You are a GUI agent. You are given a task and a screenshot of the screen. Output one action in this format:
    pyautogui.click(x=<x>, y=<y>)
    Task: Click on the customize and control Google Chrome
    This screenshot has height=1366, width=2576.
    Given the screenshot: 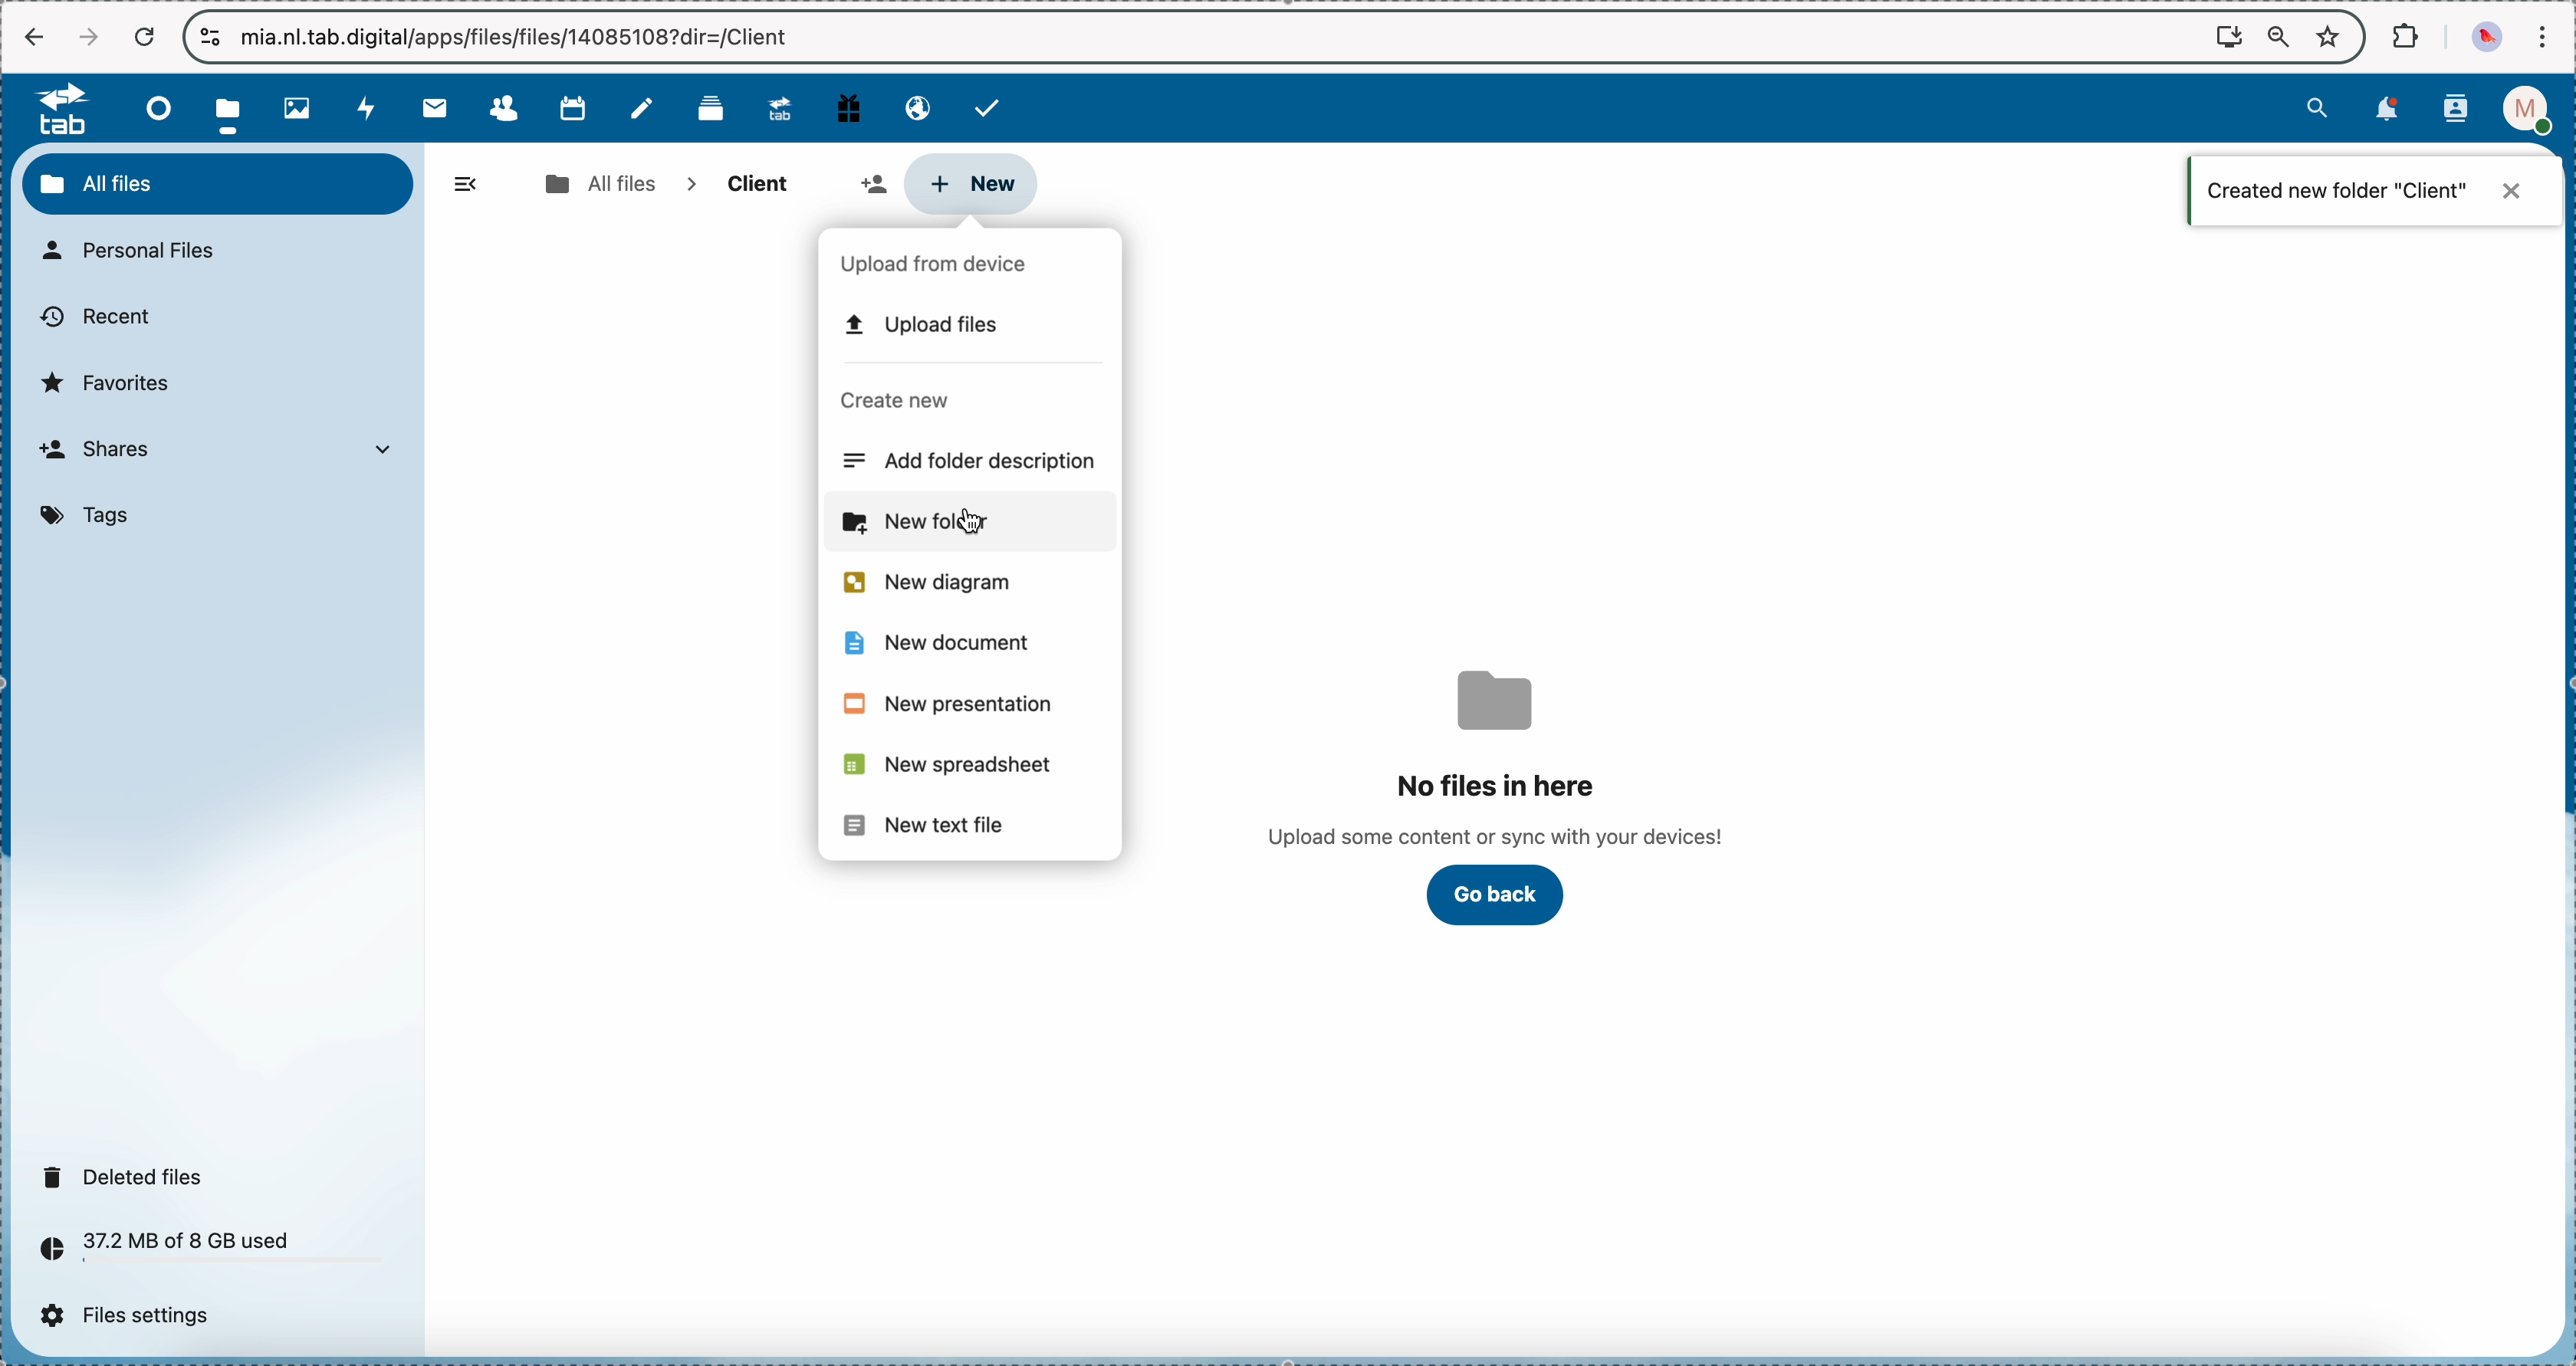 What is the action you would take?
    pyautogui.click(x=2541, y=36)
    